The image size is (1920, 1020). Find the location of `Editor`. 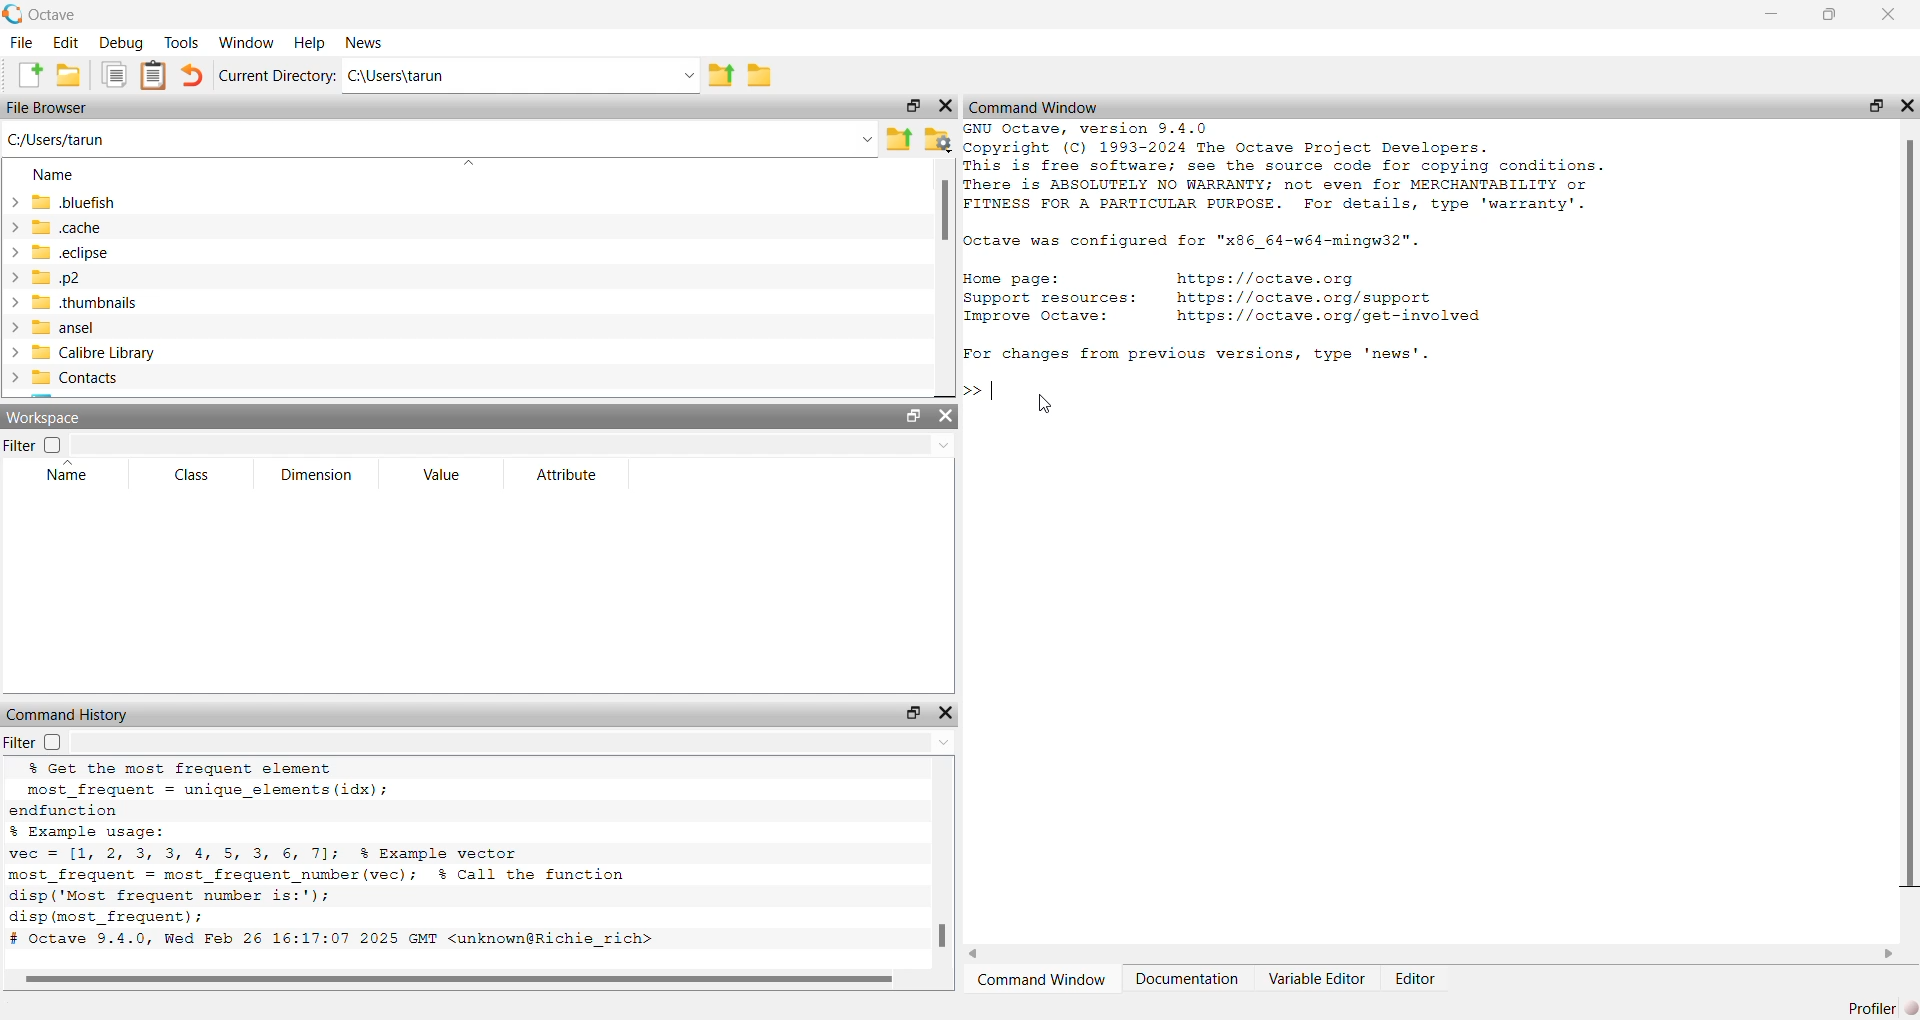

Editor is located at coordinates (1414, 979).